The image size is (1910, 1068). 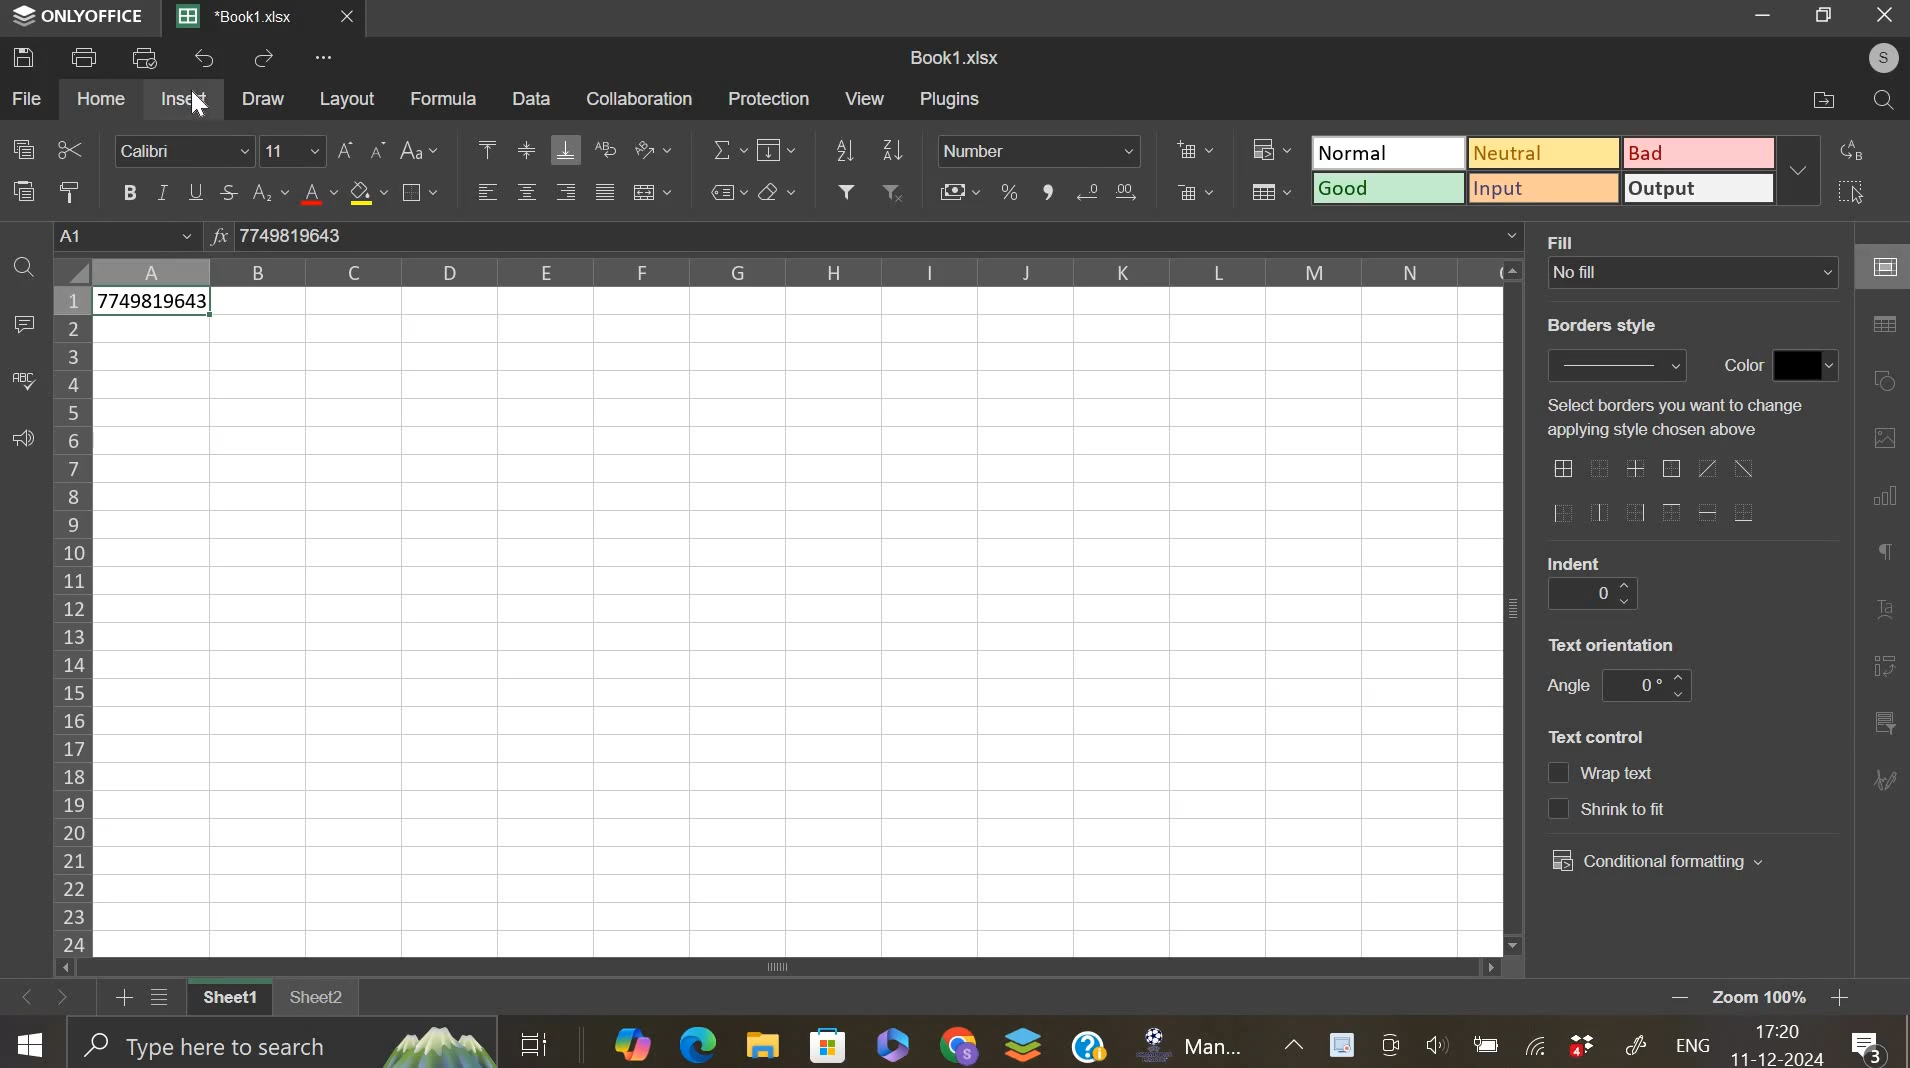 What do you see at coordinates (1694, 272) in the screenshot?
I see `background fill` at bounding box center [1694, 272].